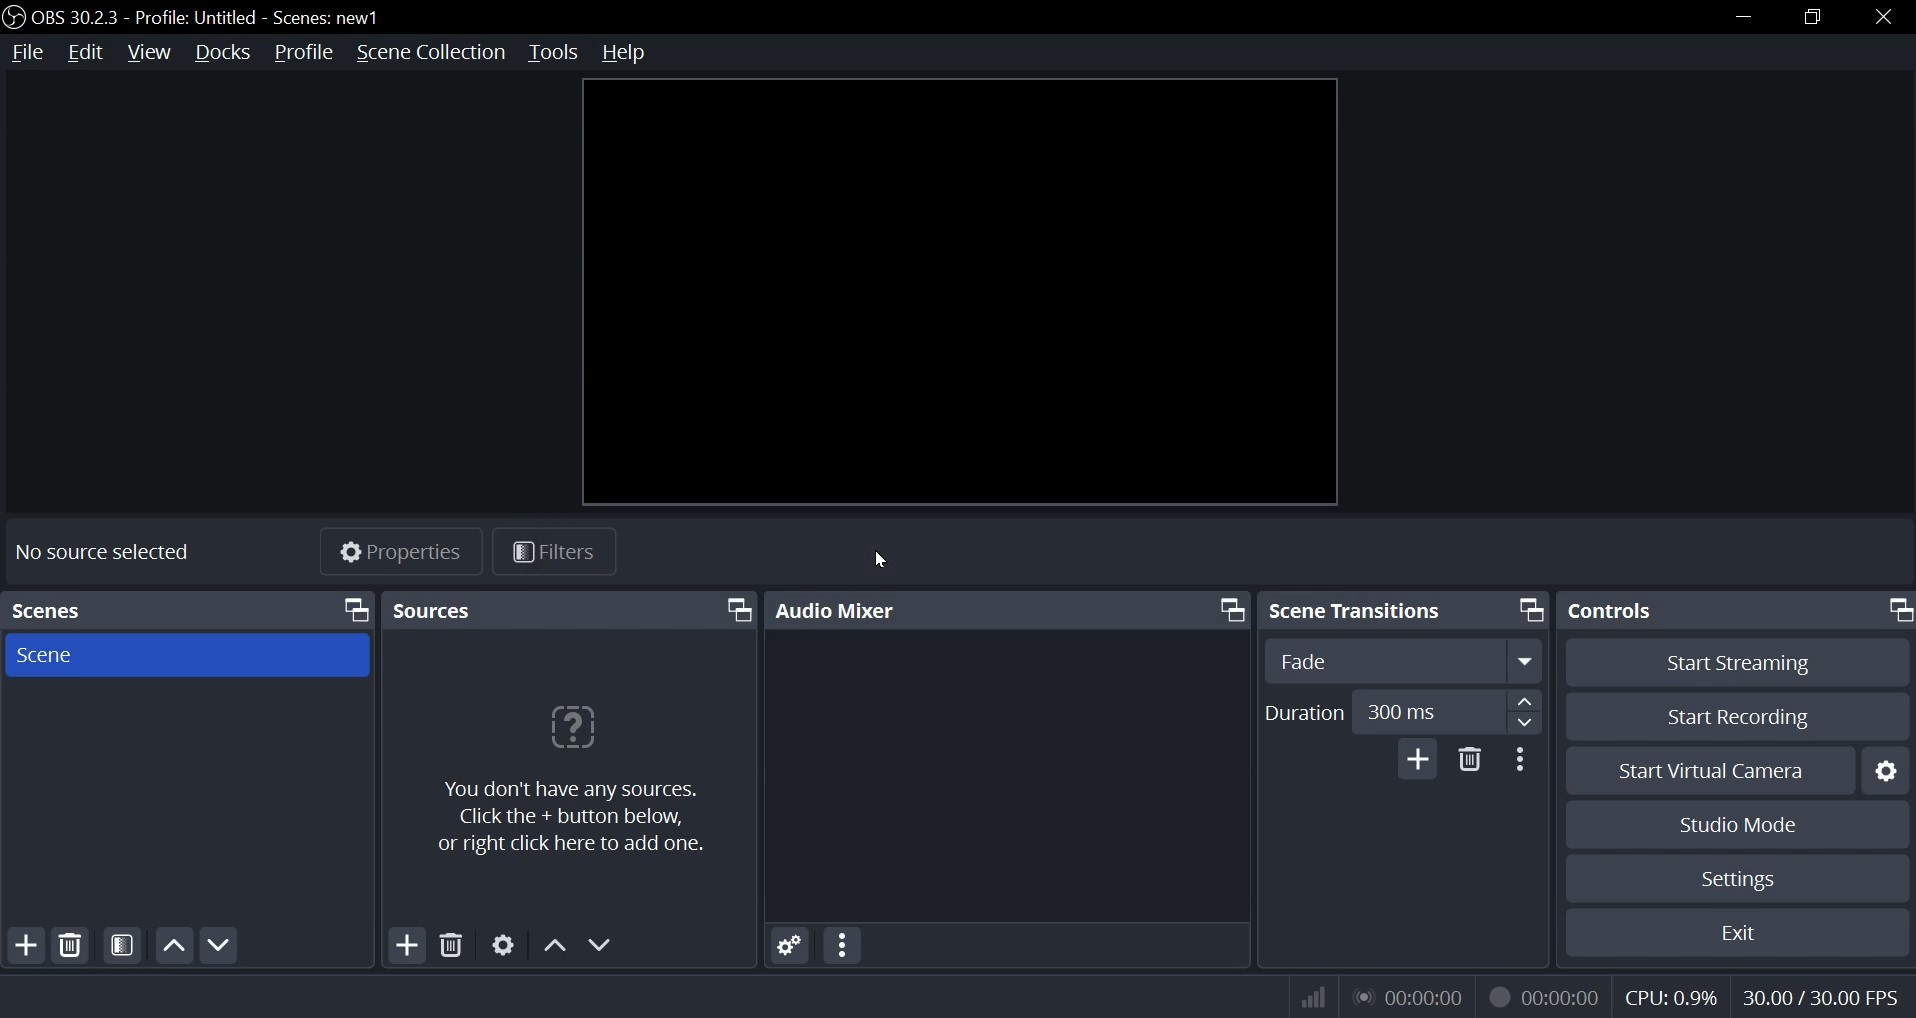 The width and height of the screenshot is (1916, 1018). I want to click on bring front, so click(1527, 609).